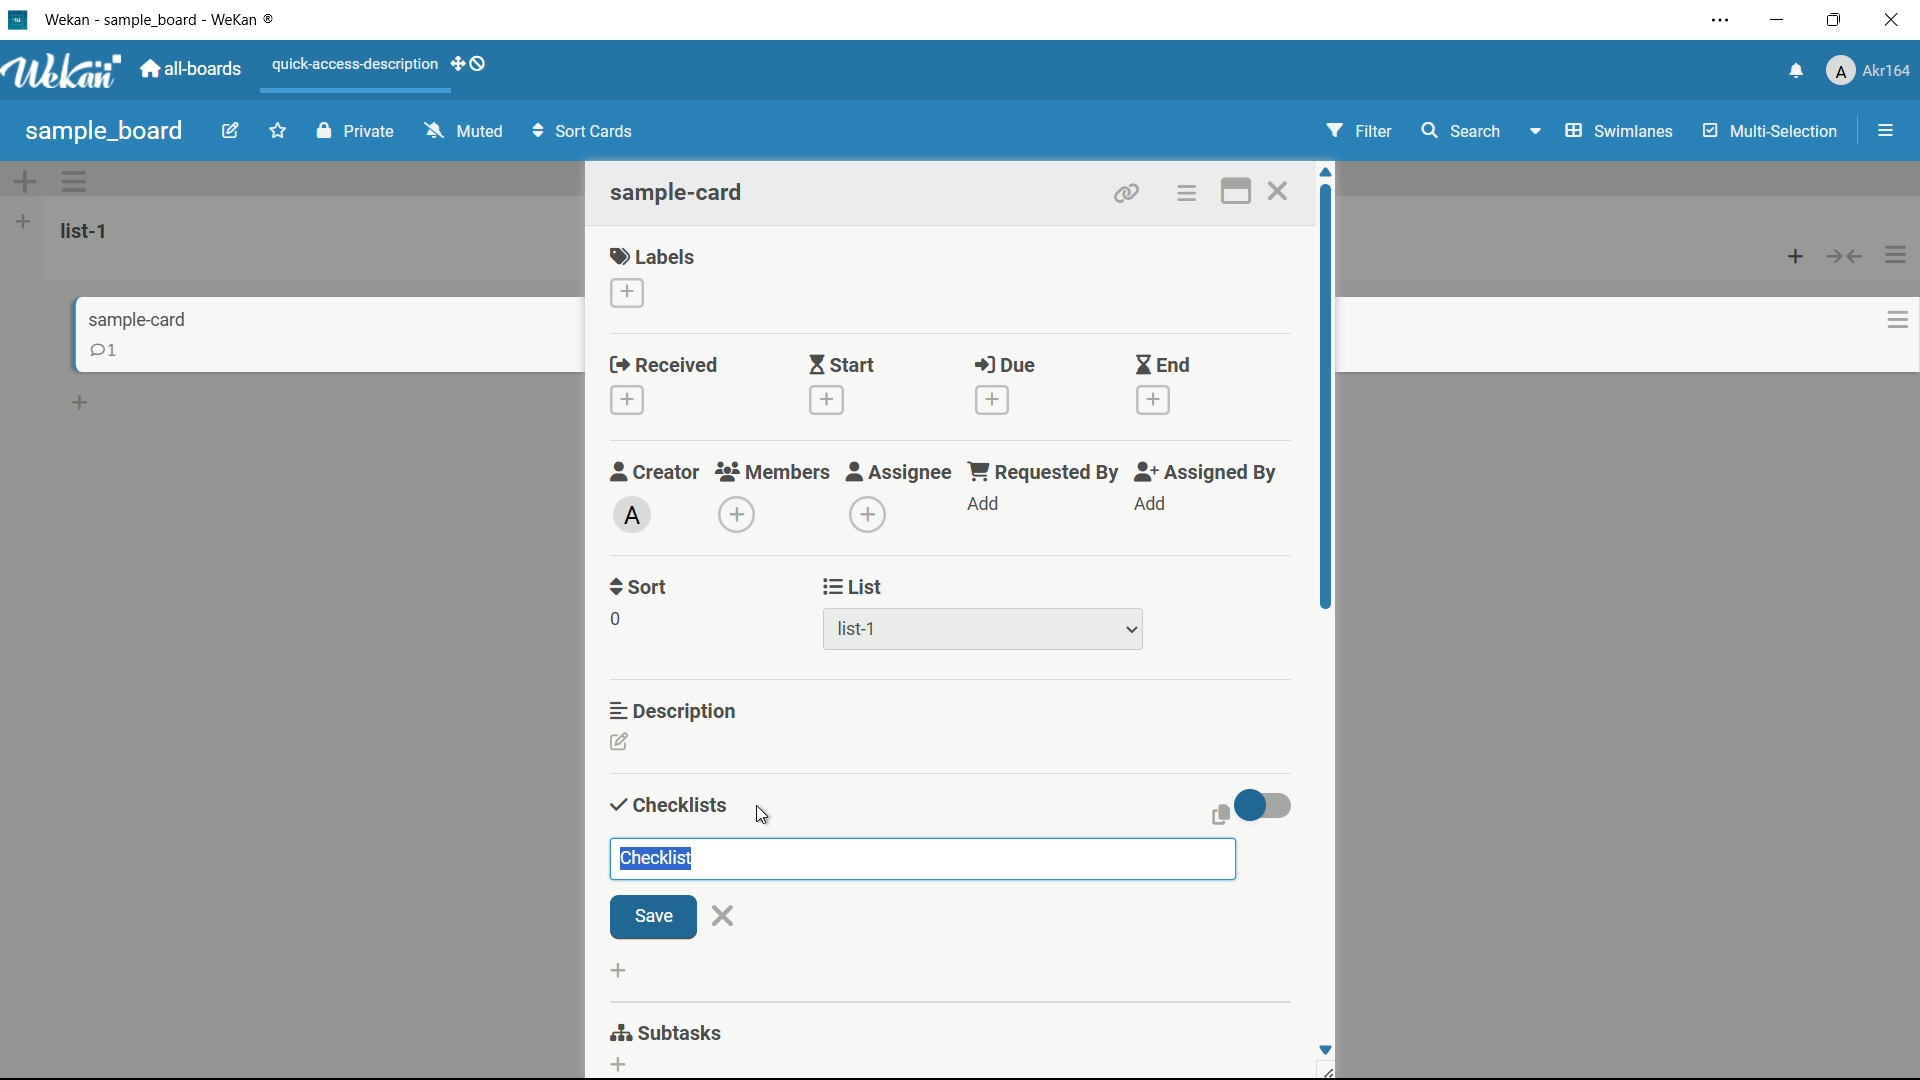  I want to click on cursor, so click(763, 815).